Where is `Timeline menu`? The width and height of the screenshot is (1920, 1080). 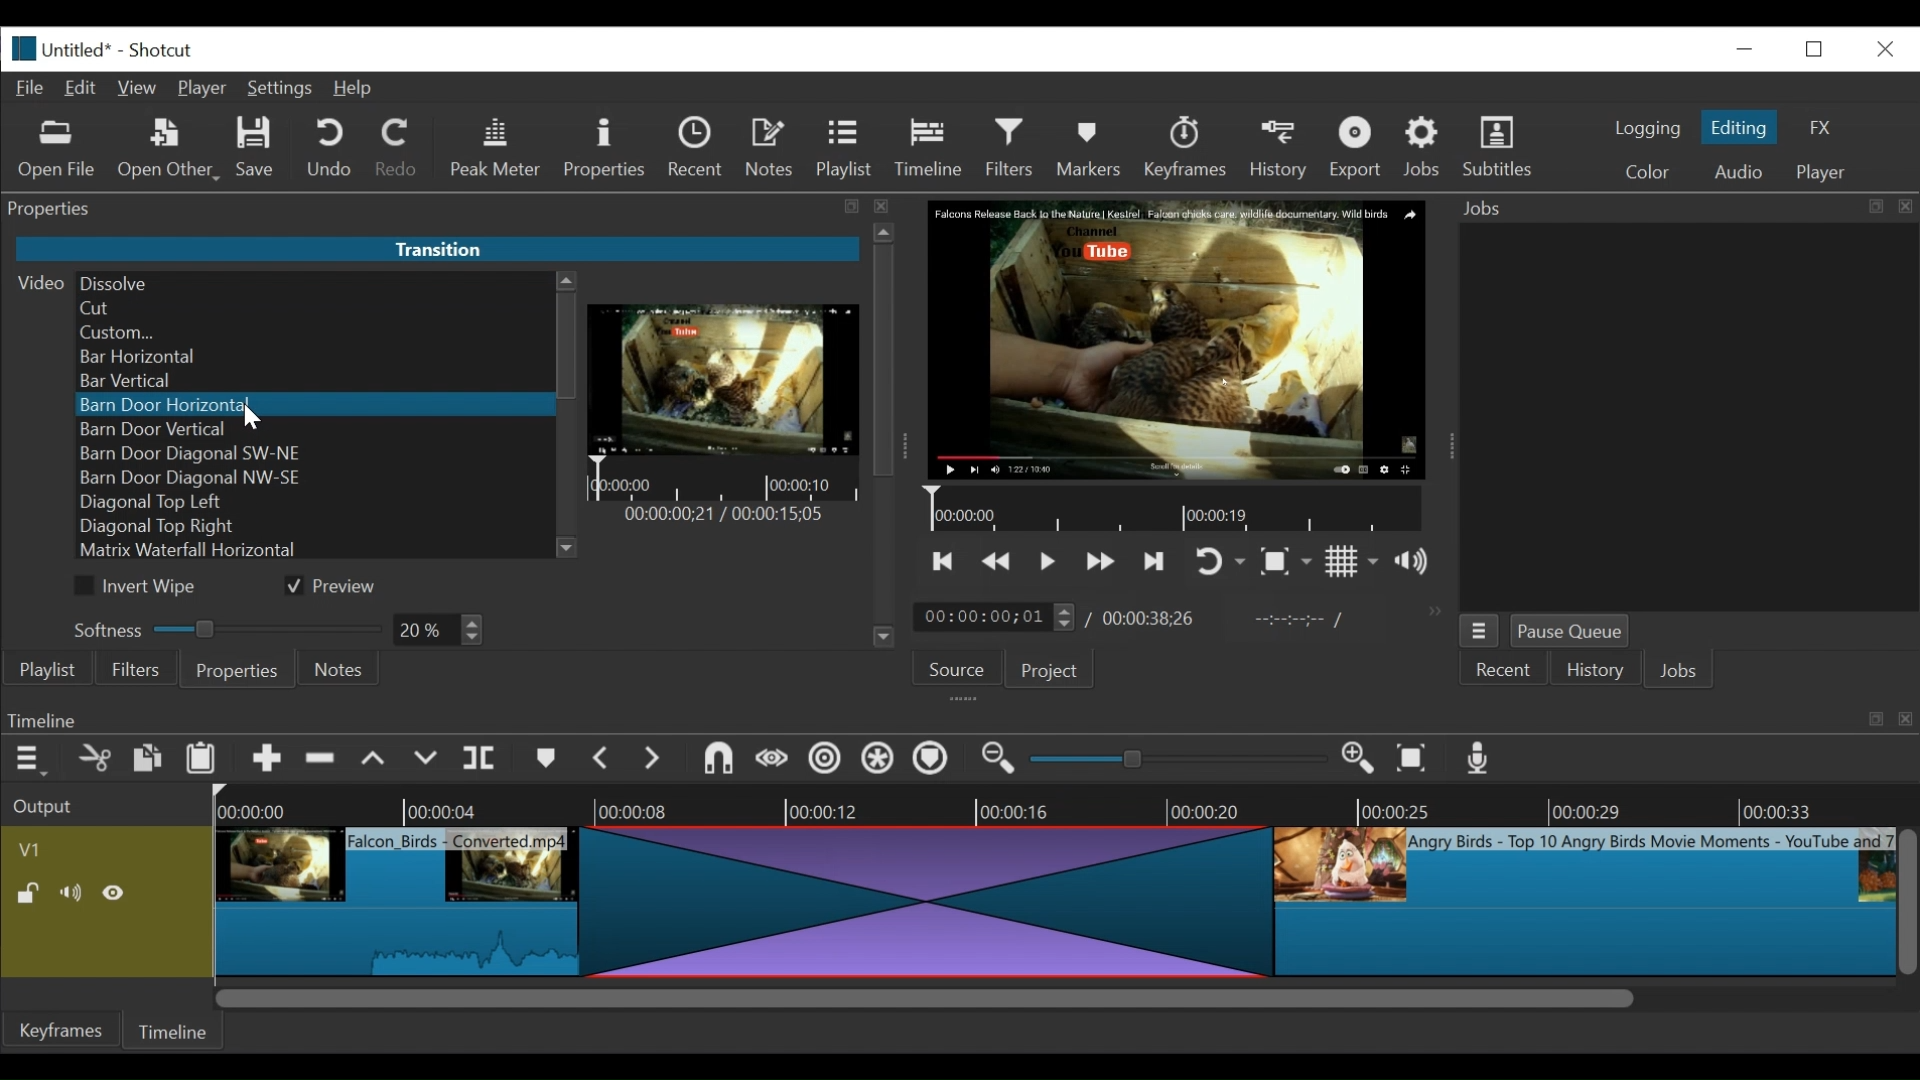 Timeline menu is located at coordinates (33, 760).